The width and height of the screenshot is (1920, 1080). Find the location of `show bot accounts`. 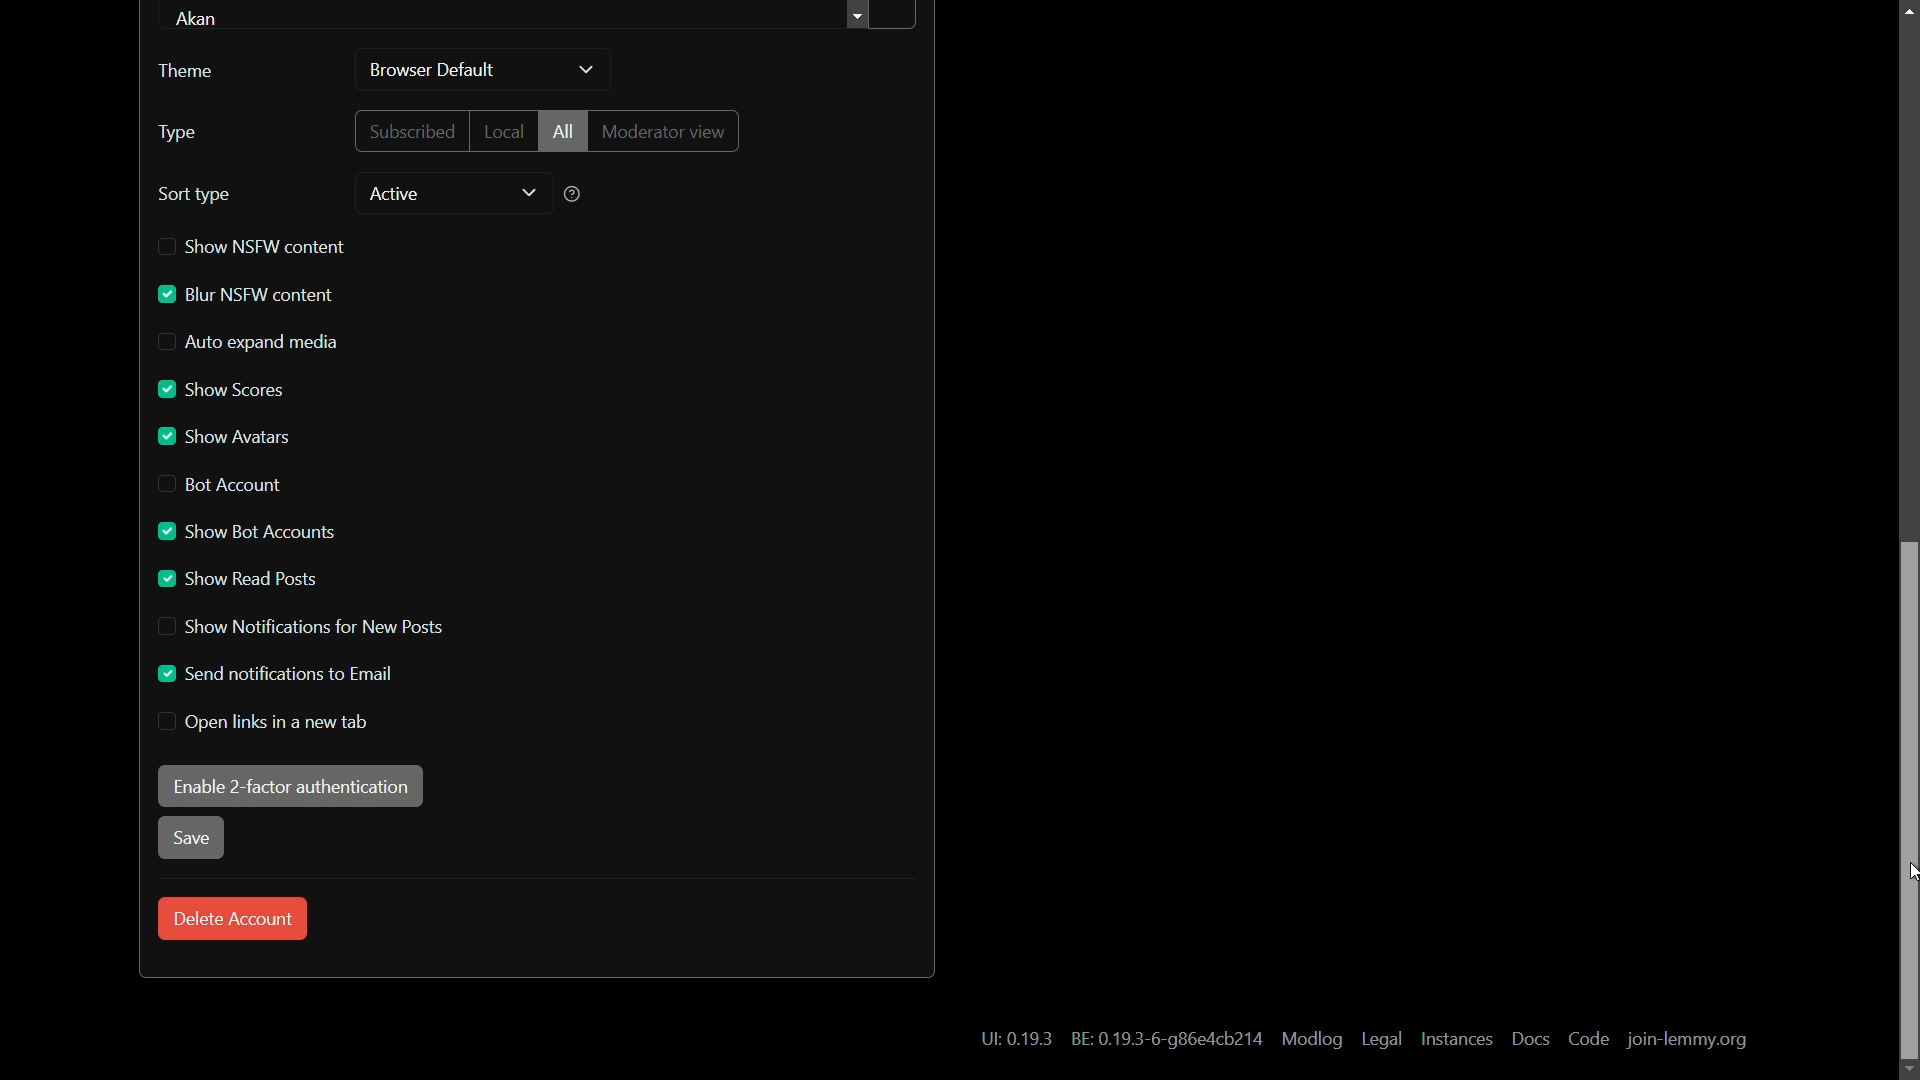

show bot accounts is located at coordinates (244, 532).